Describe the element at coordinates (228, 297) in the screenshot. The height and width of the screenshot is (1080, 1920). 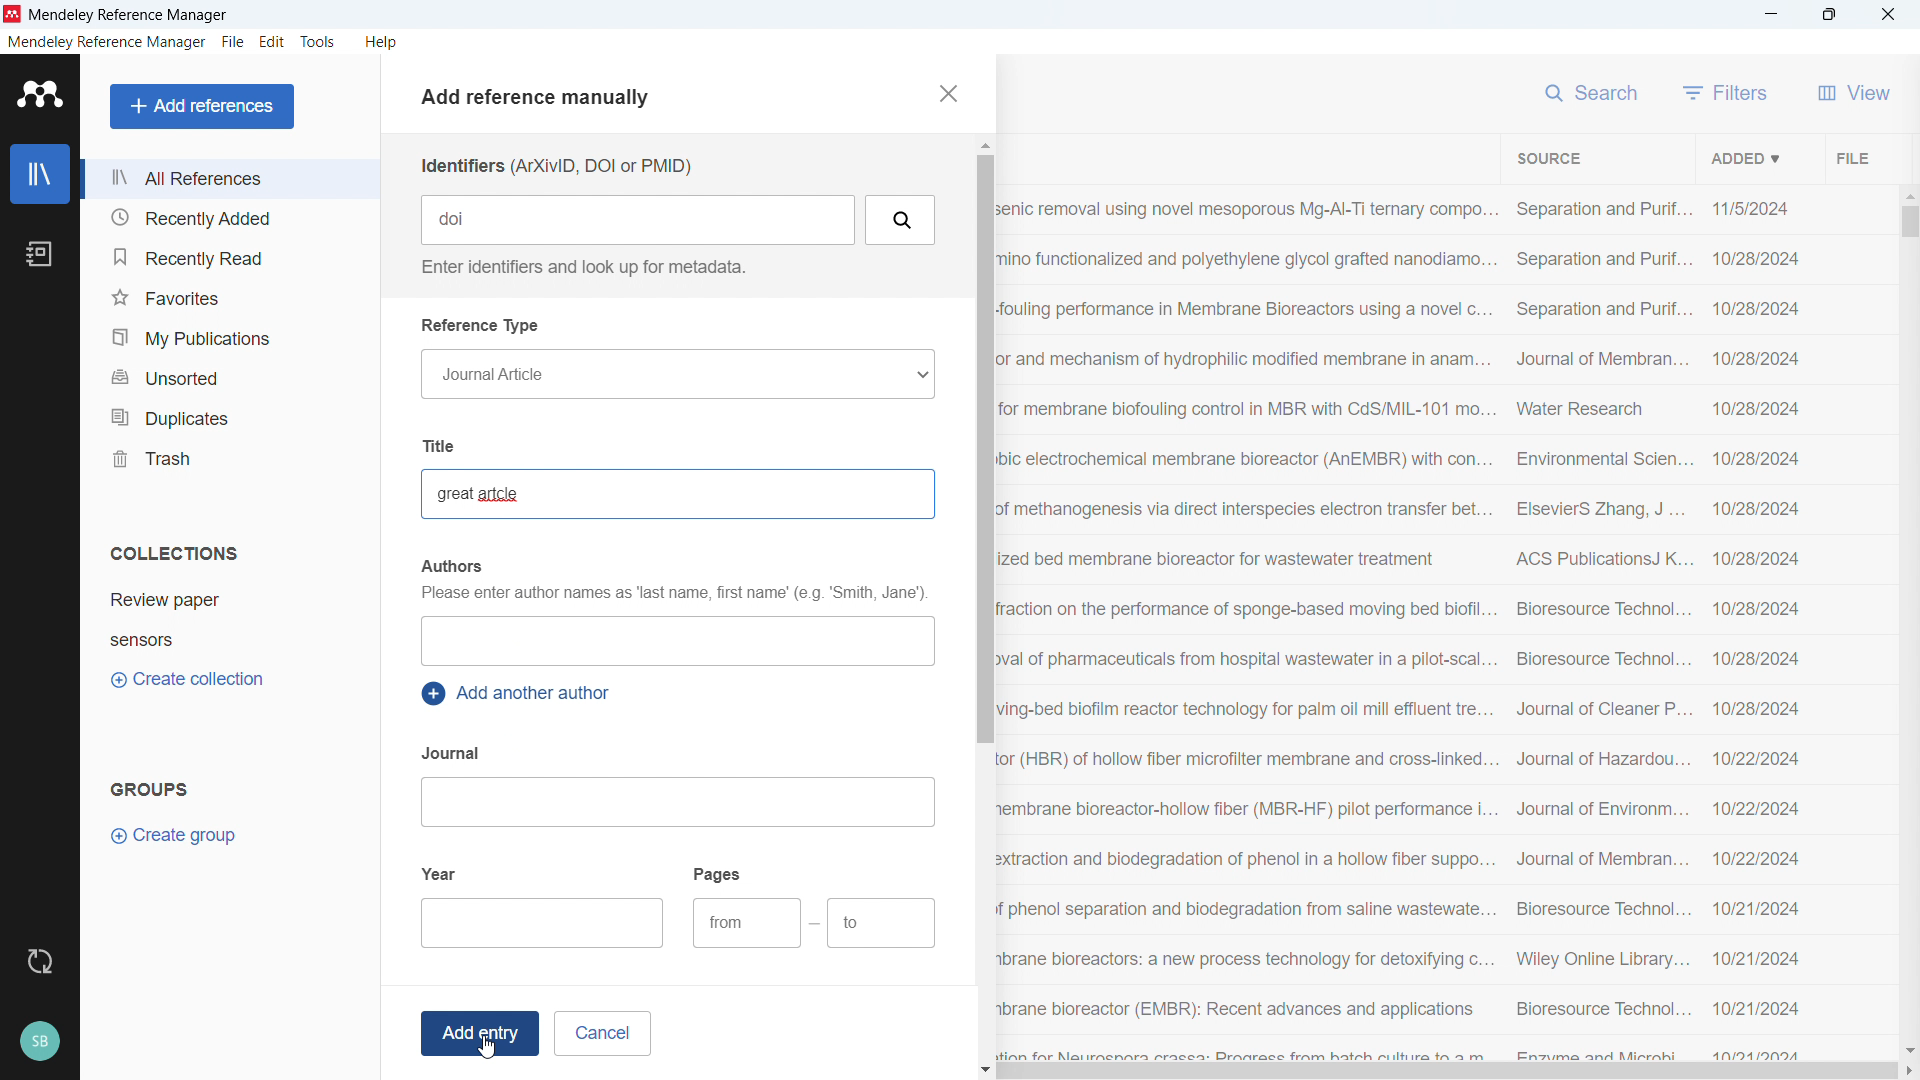
I see `Favourites ` at that location.